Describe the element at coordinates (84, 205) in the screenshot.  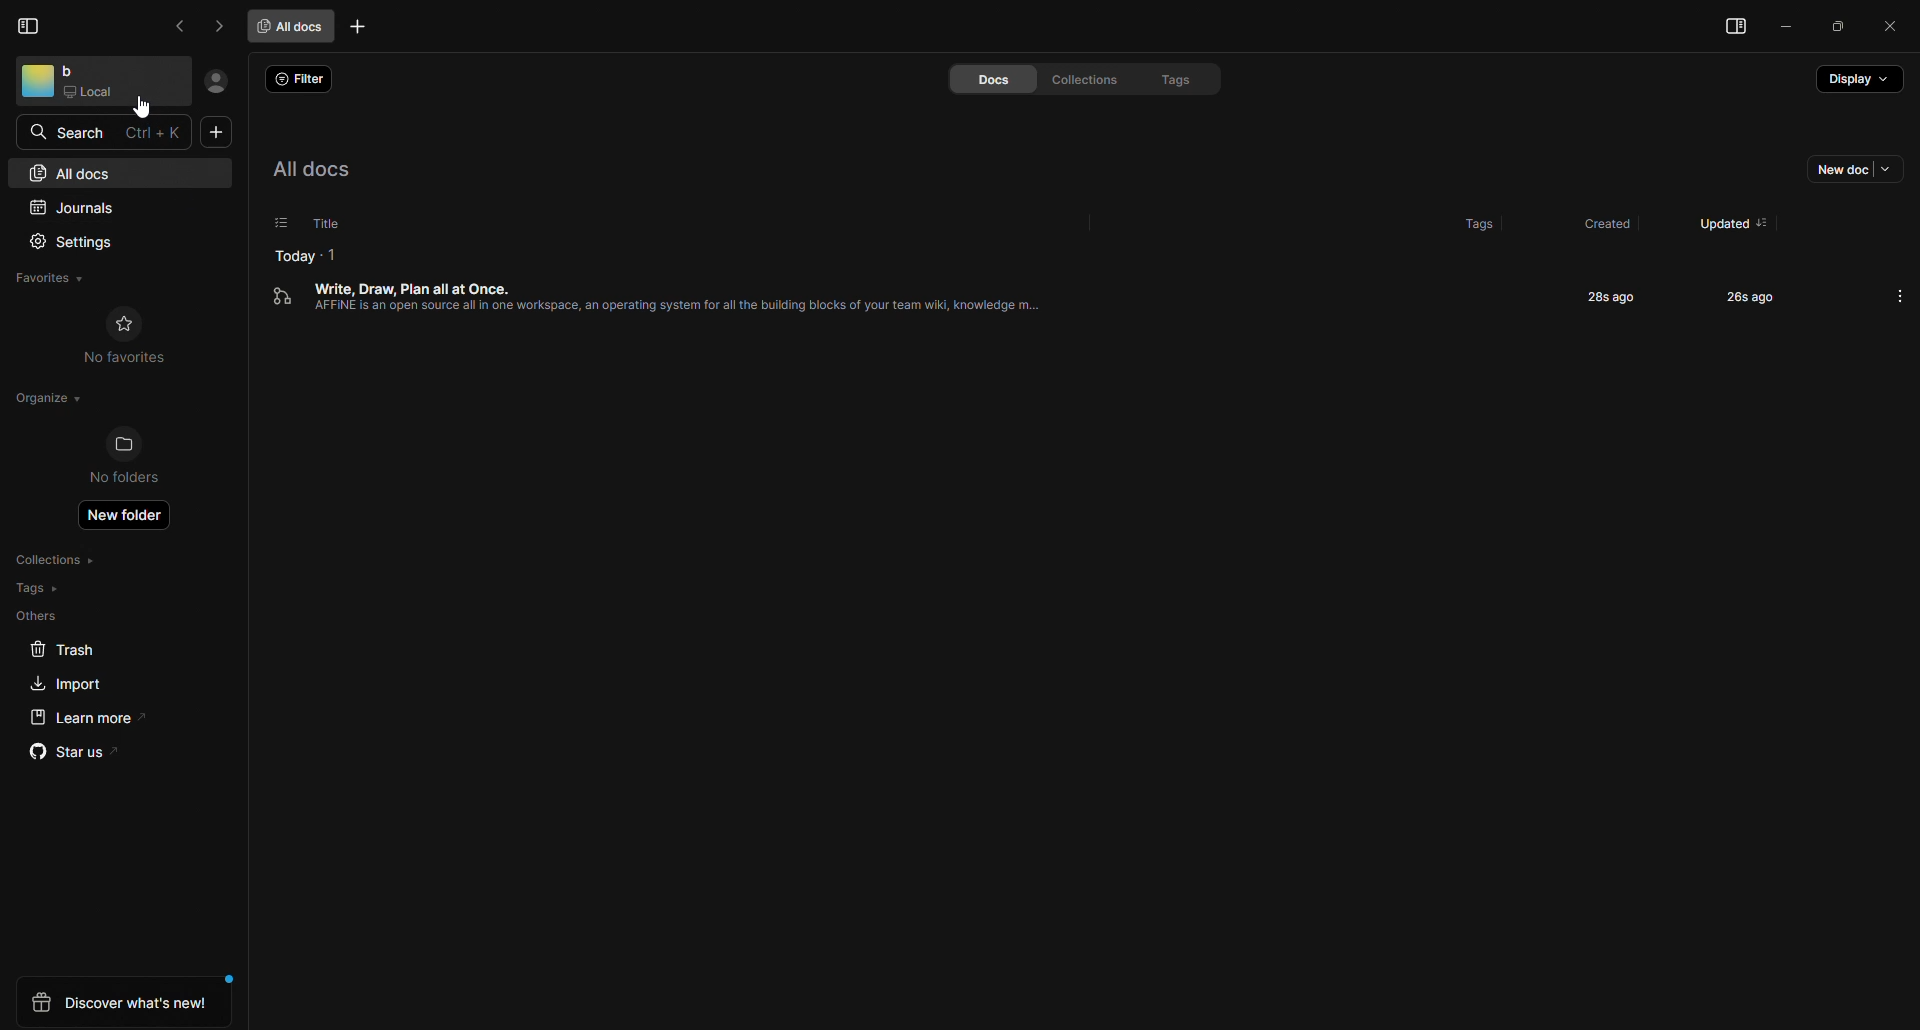
I see `journals` at that location.